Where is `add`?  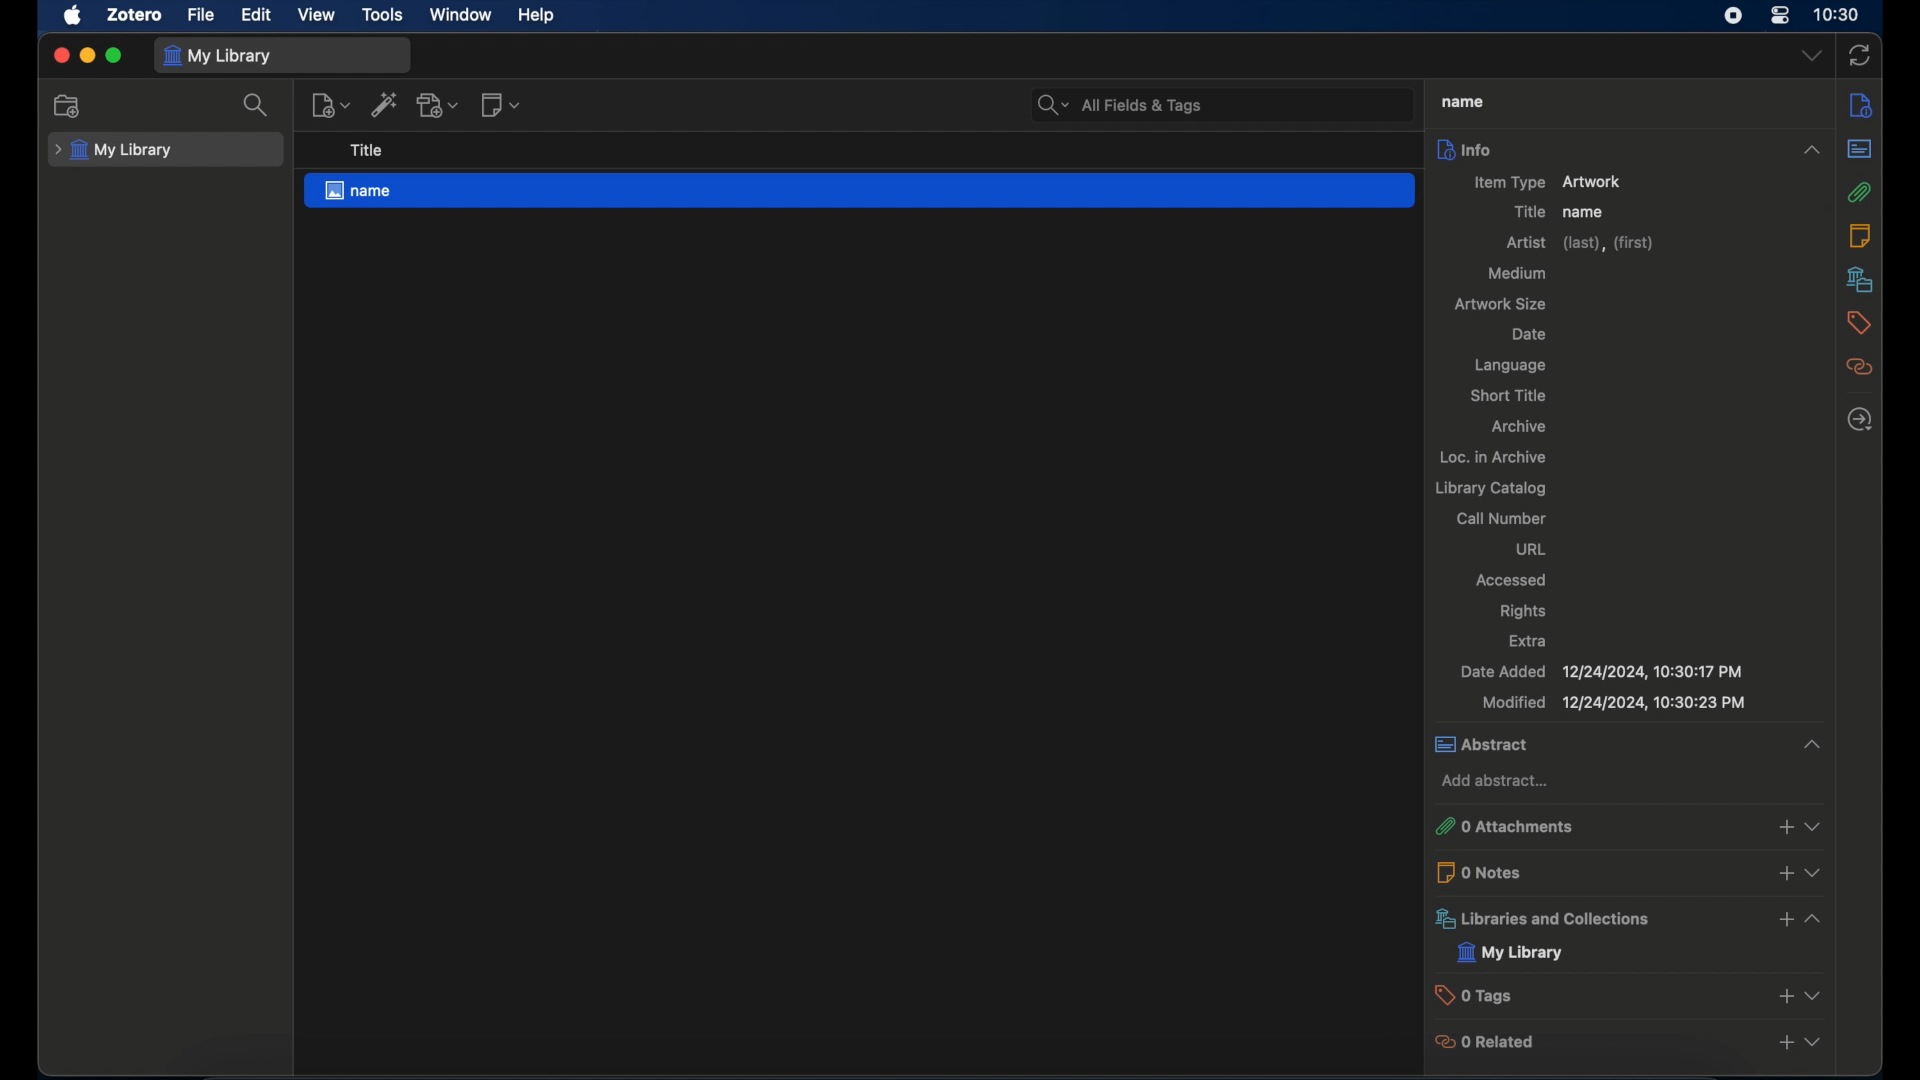
add is located at coordinates (1780, 826).